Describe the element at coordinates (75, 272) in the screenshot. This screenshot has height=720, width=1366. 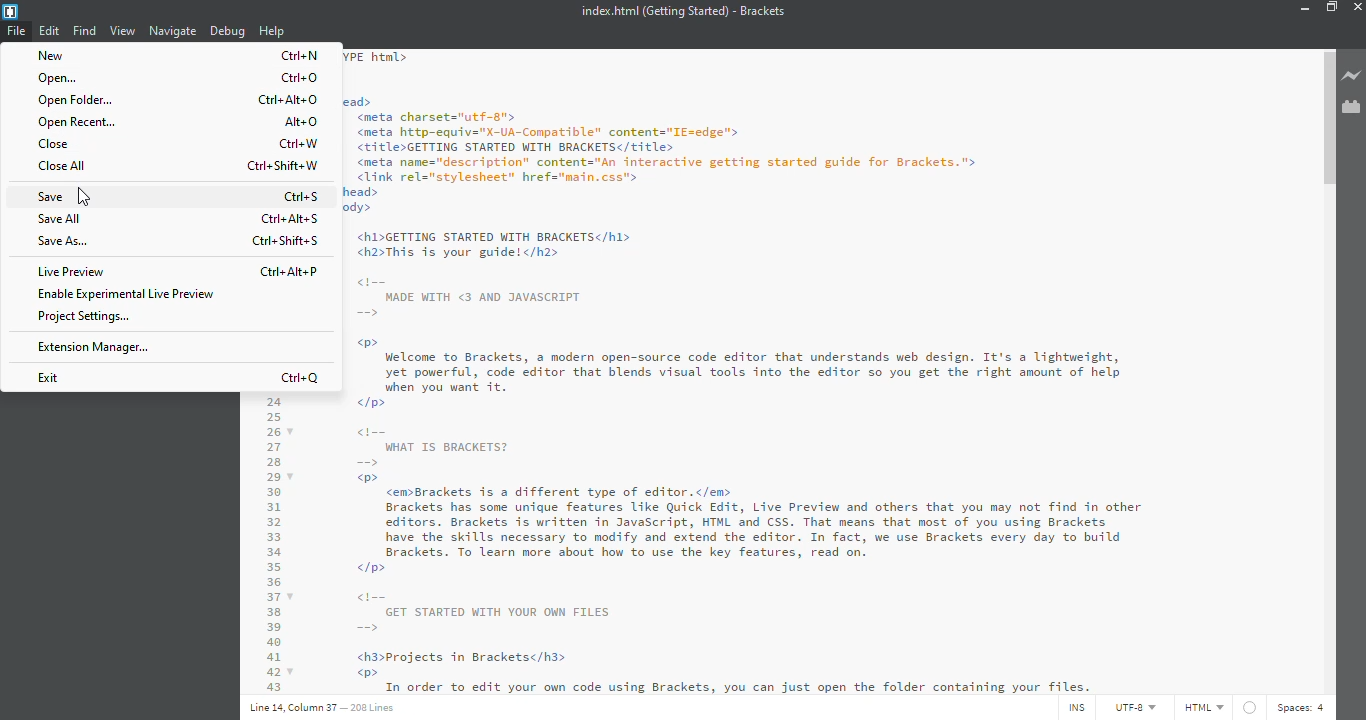
I see `live preview` at that location.